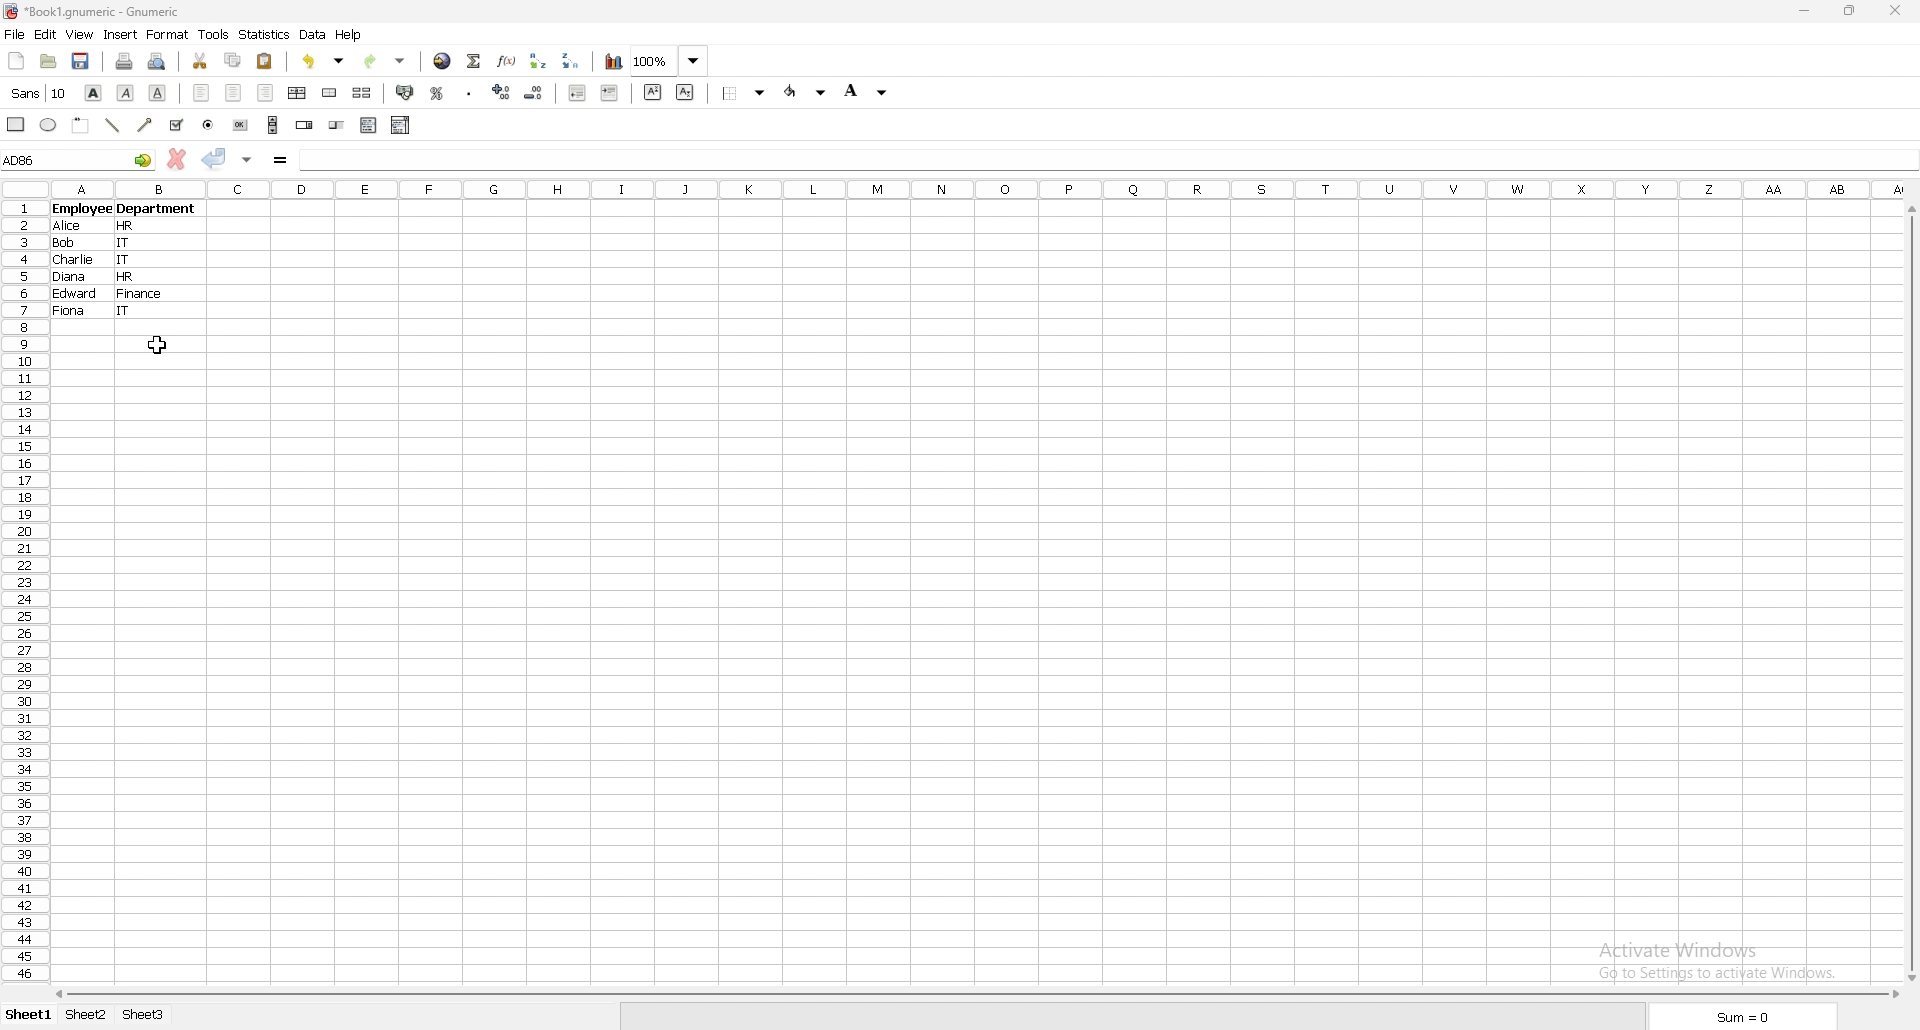 This screenshot has height=1030, width=1920. What do you see at coordinates (265, 35) in the screenshot?
I see `statistics` at bounding box center [265, 35].